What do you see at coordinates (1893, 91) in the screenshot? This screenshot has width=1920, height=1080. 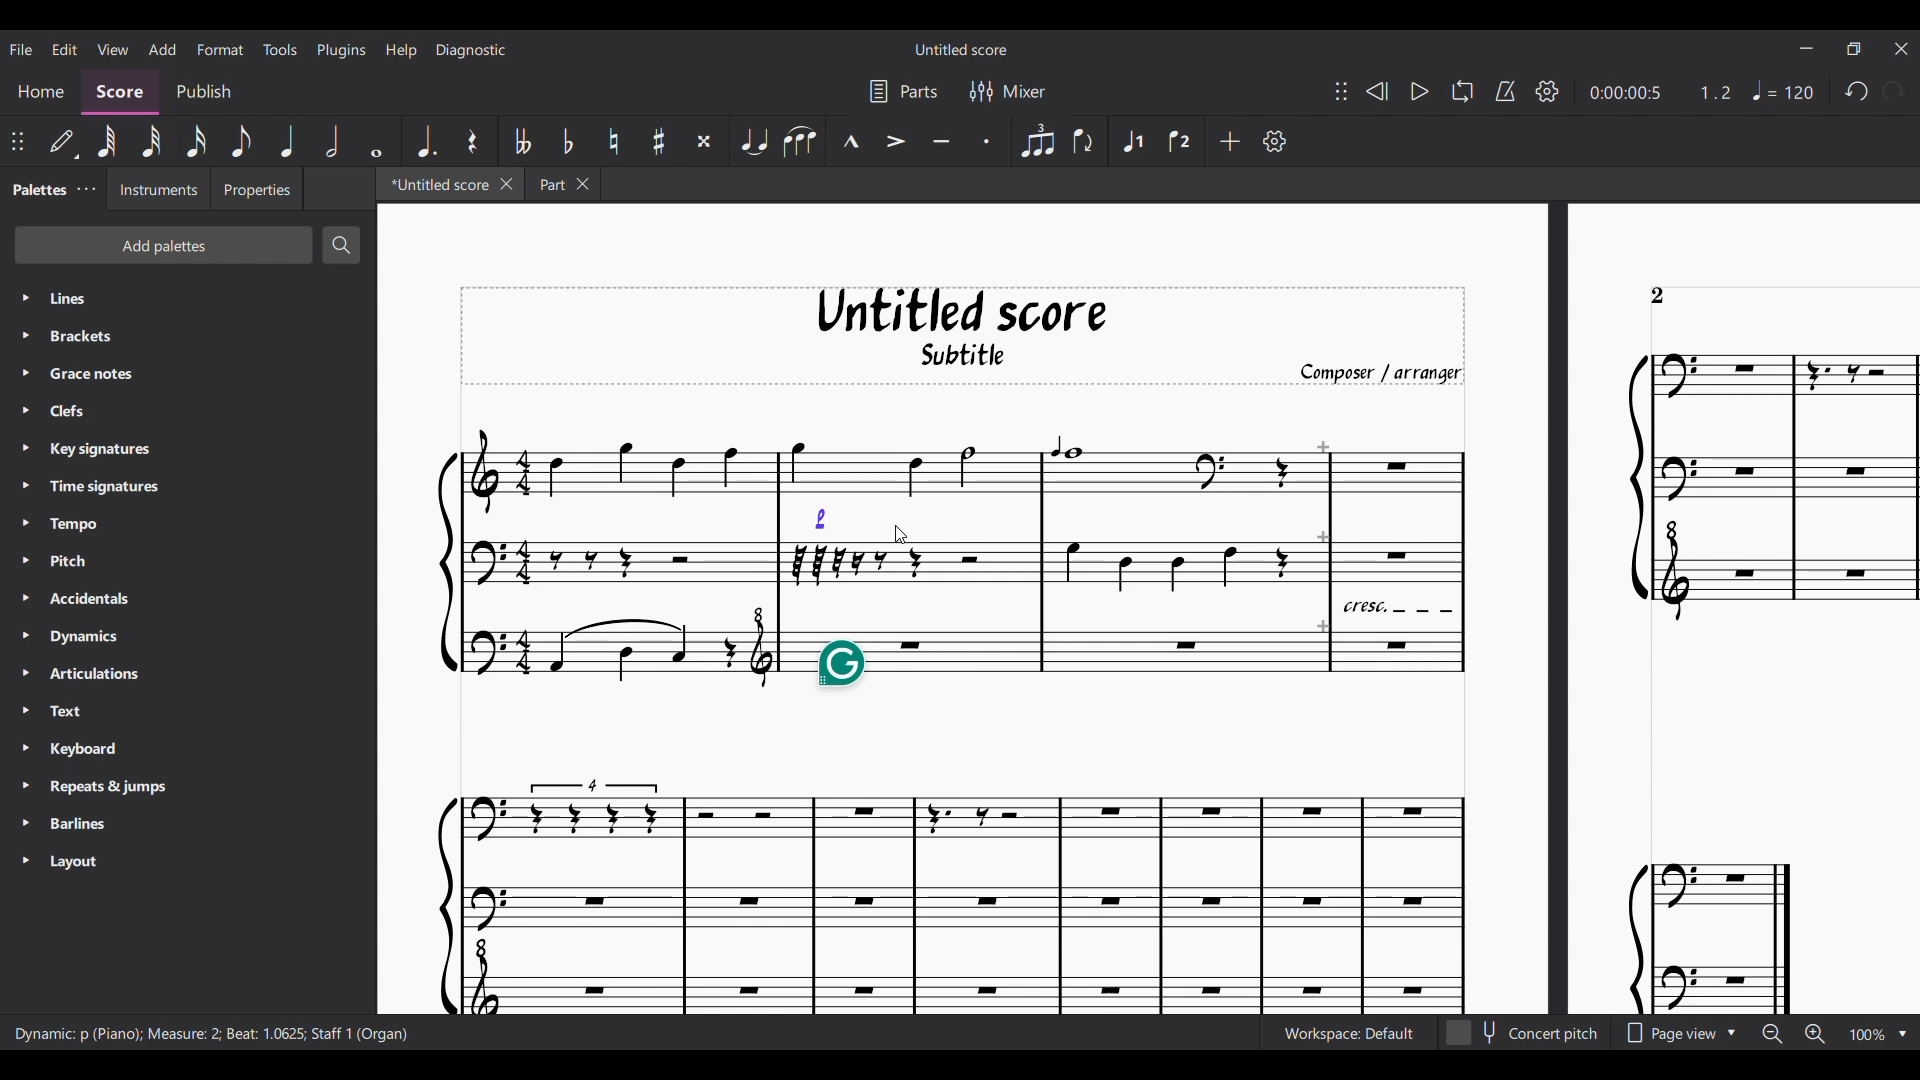 I see `Redo` at bounding box center [1893, 91].